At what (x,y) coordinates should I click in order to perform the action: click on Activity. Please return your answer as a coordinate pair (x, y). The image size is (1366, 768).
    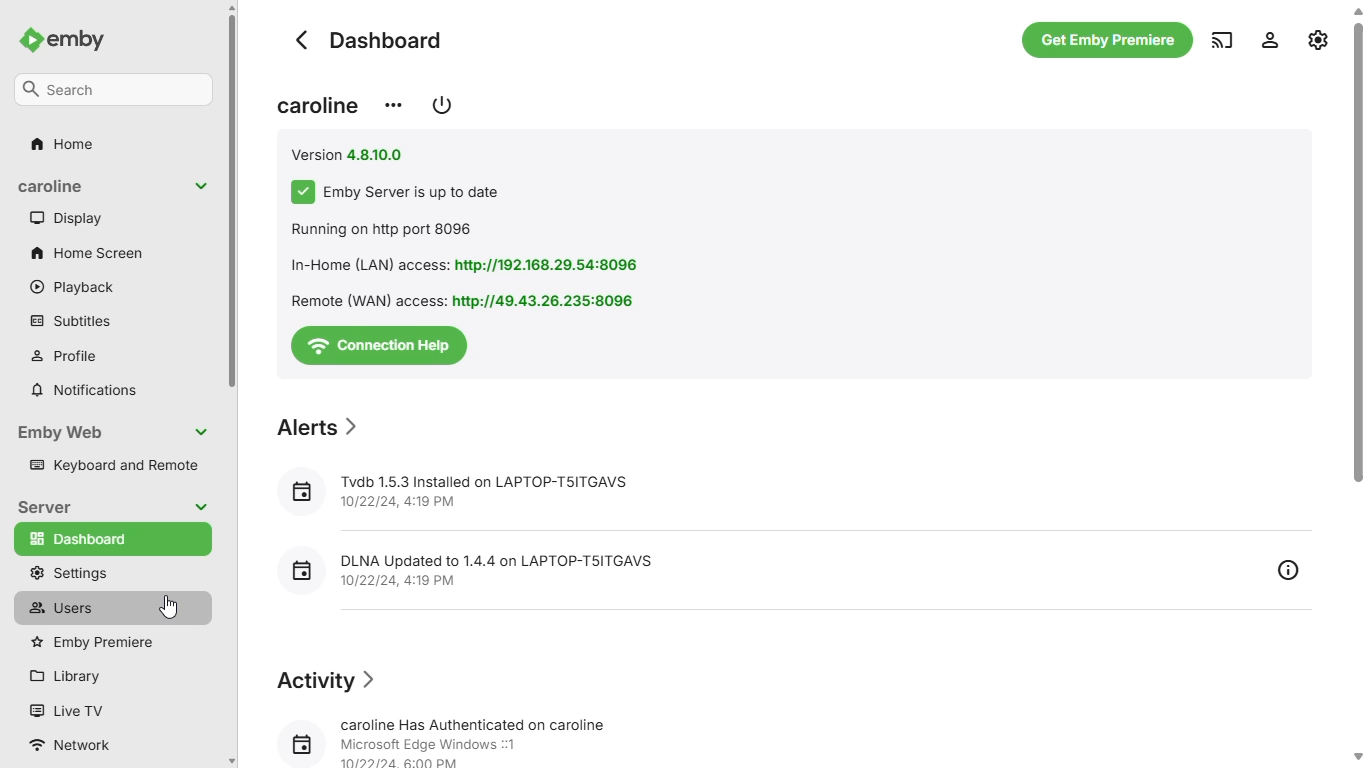
    Looking at the image, I should click on (328, 680).